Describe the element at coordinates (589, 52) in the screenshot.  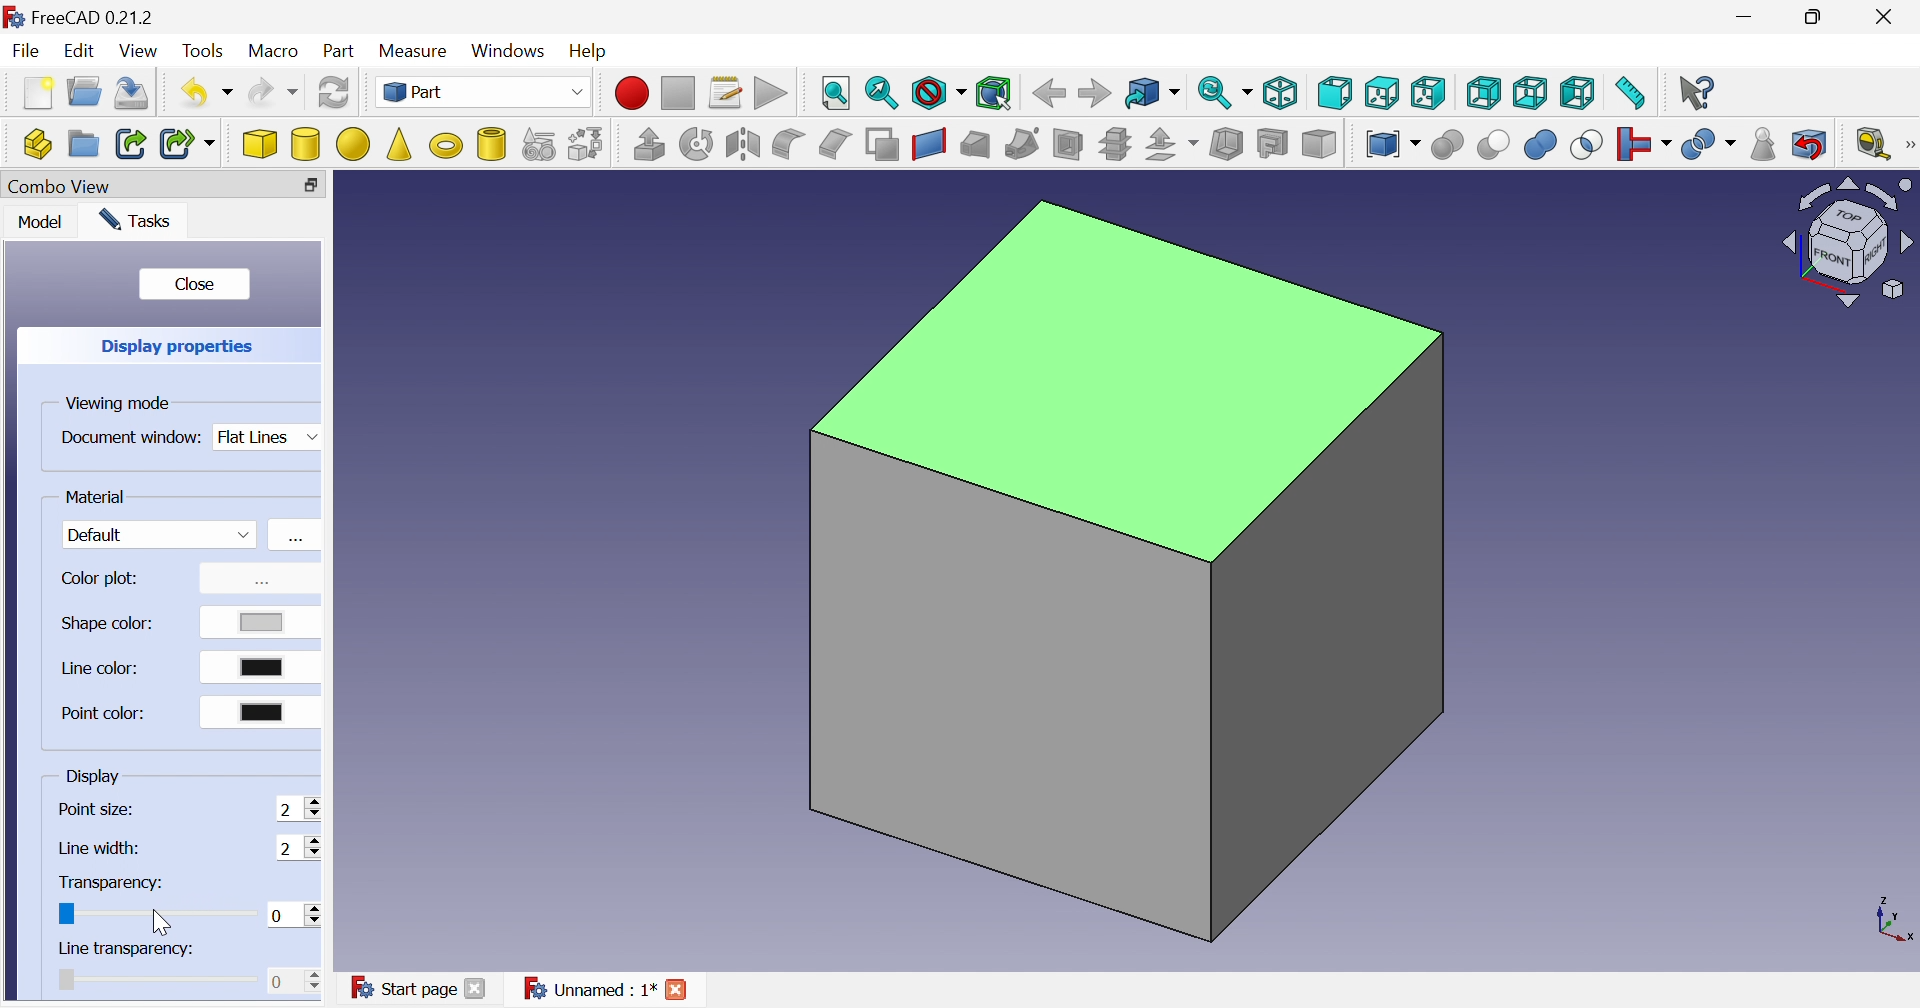
I see `Help` at that location.